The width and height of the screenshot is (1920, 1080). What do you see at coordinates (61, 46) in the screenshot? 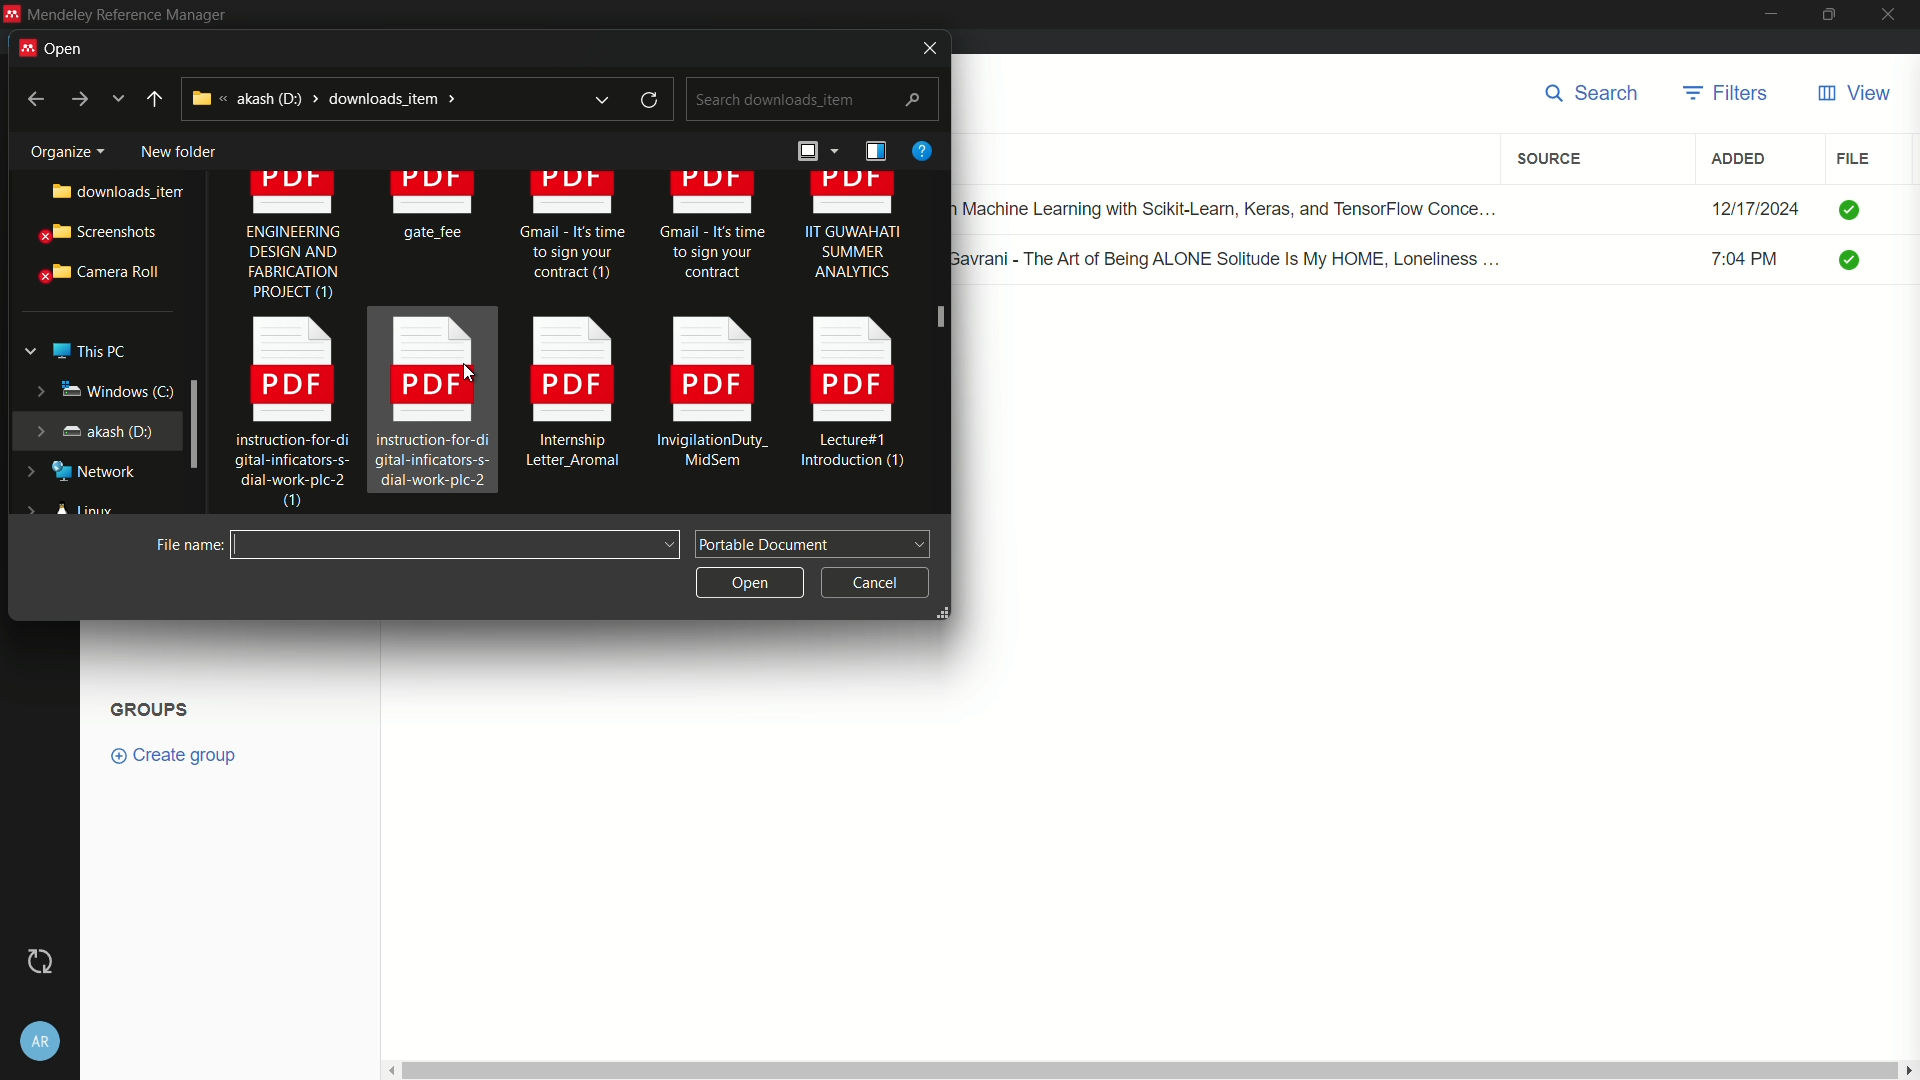
I see `open` at bounding box center [61, 46].